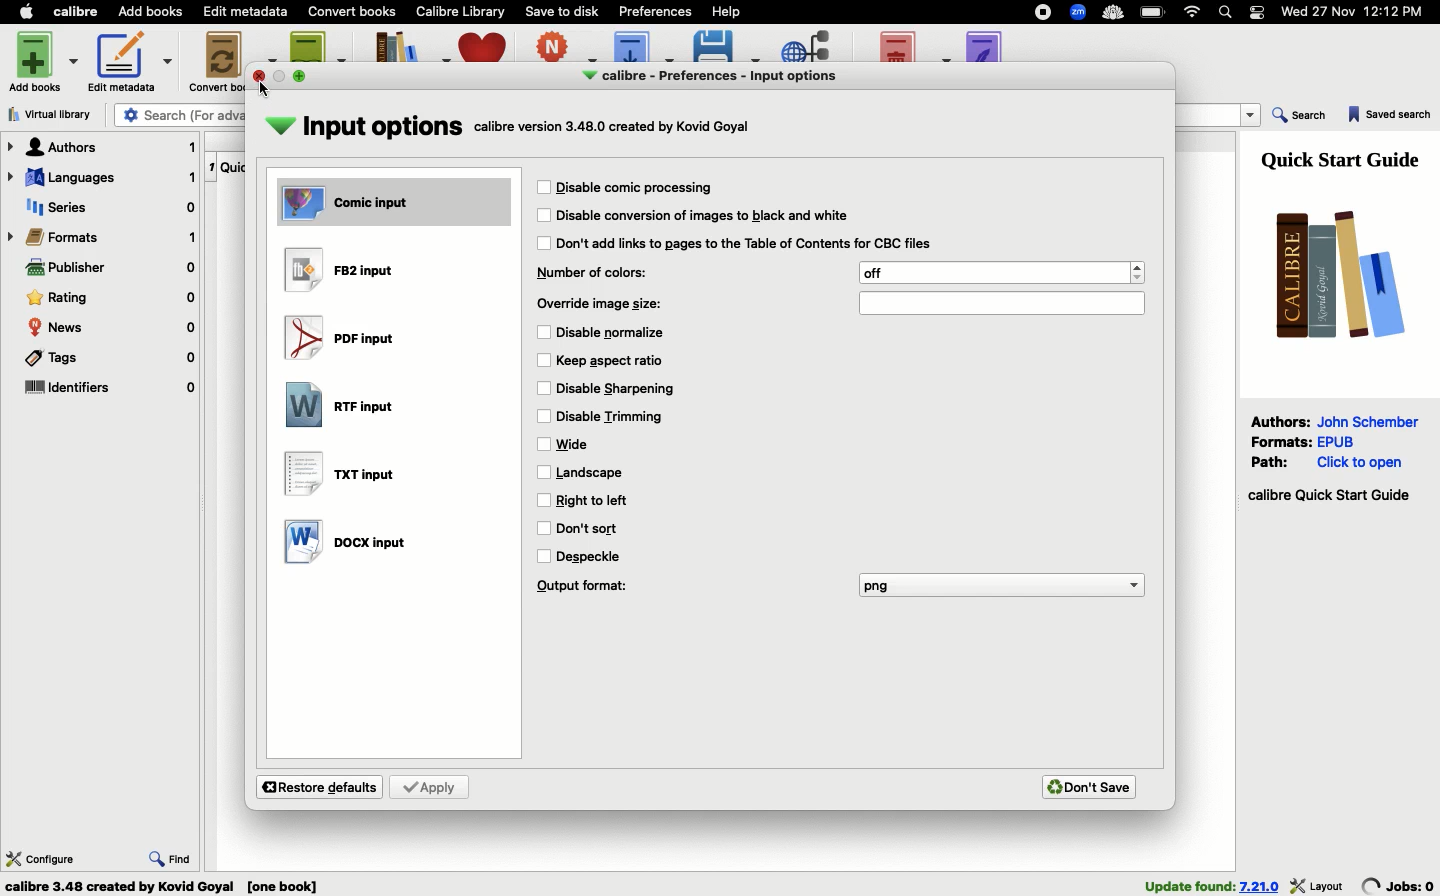 The height and width of the screenshot is (896, 1440). What do you see at coordinates (103, 237) in the screenshot?
I see `Formats` at bounding box center [103, 237].